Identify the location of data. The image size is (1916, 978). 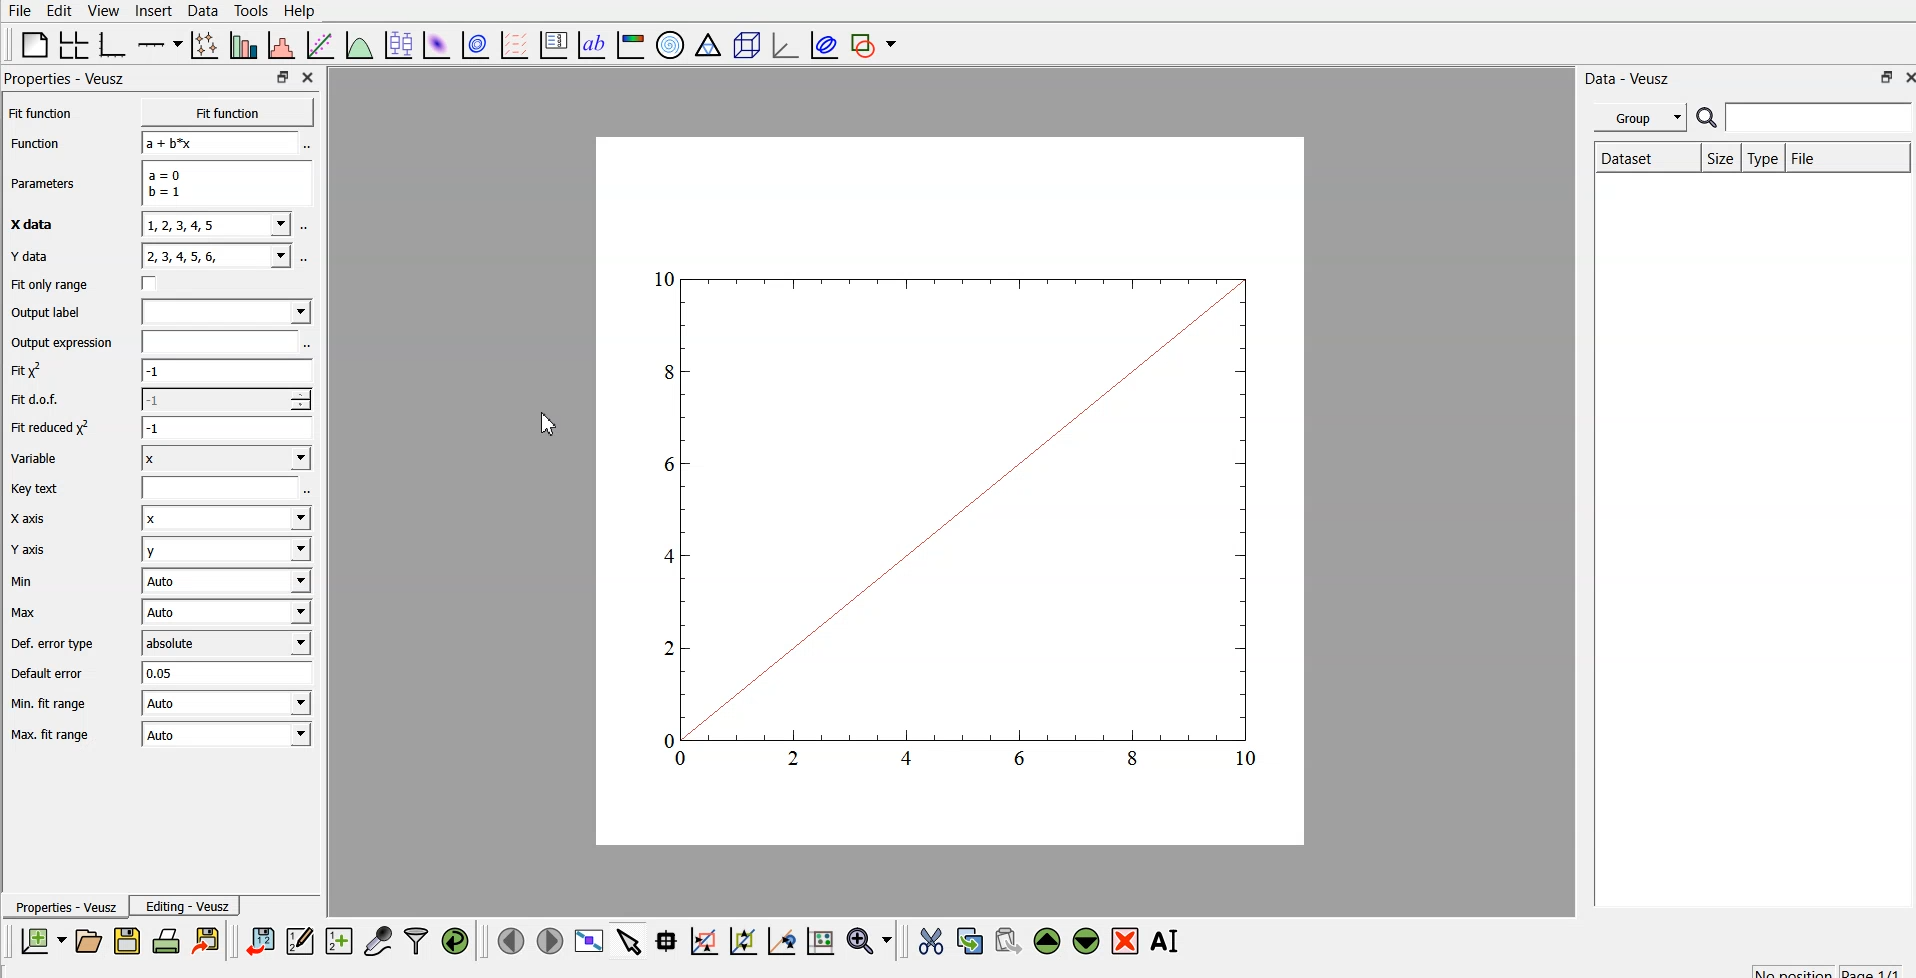
(202, 10).